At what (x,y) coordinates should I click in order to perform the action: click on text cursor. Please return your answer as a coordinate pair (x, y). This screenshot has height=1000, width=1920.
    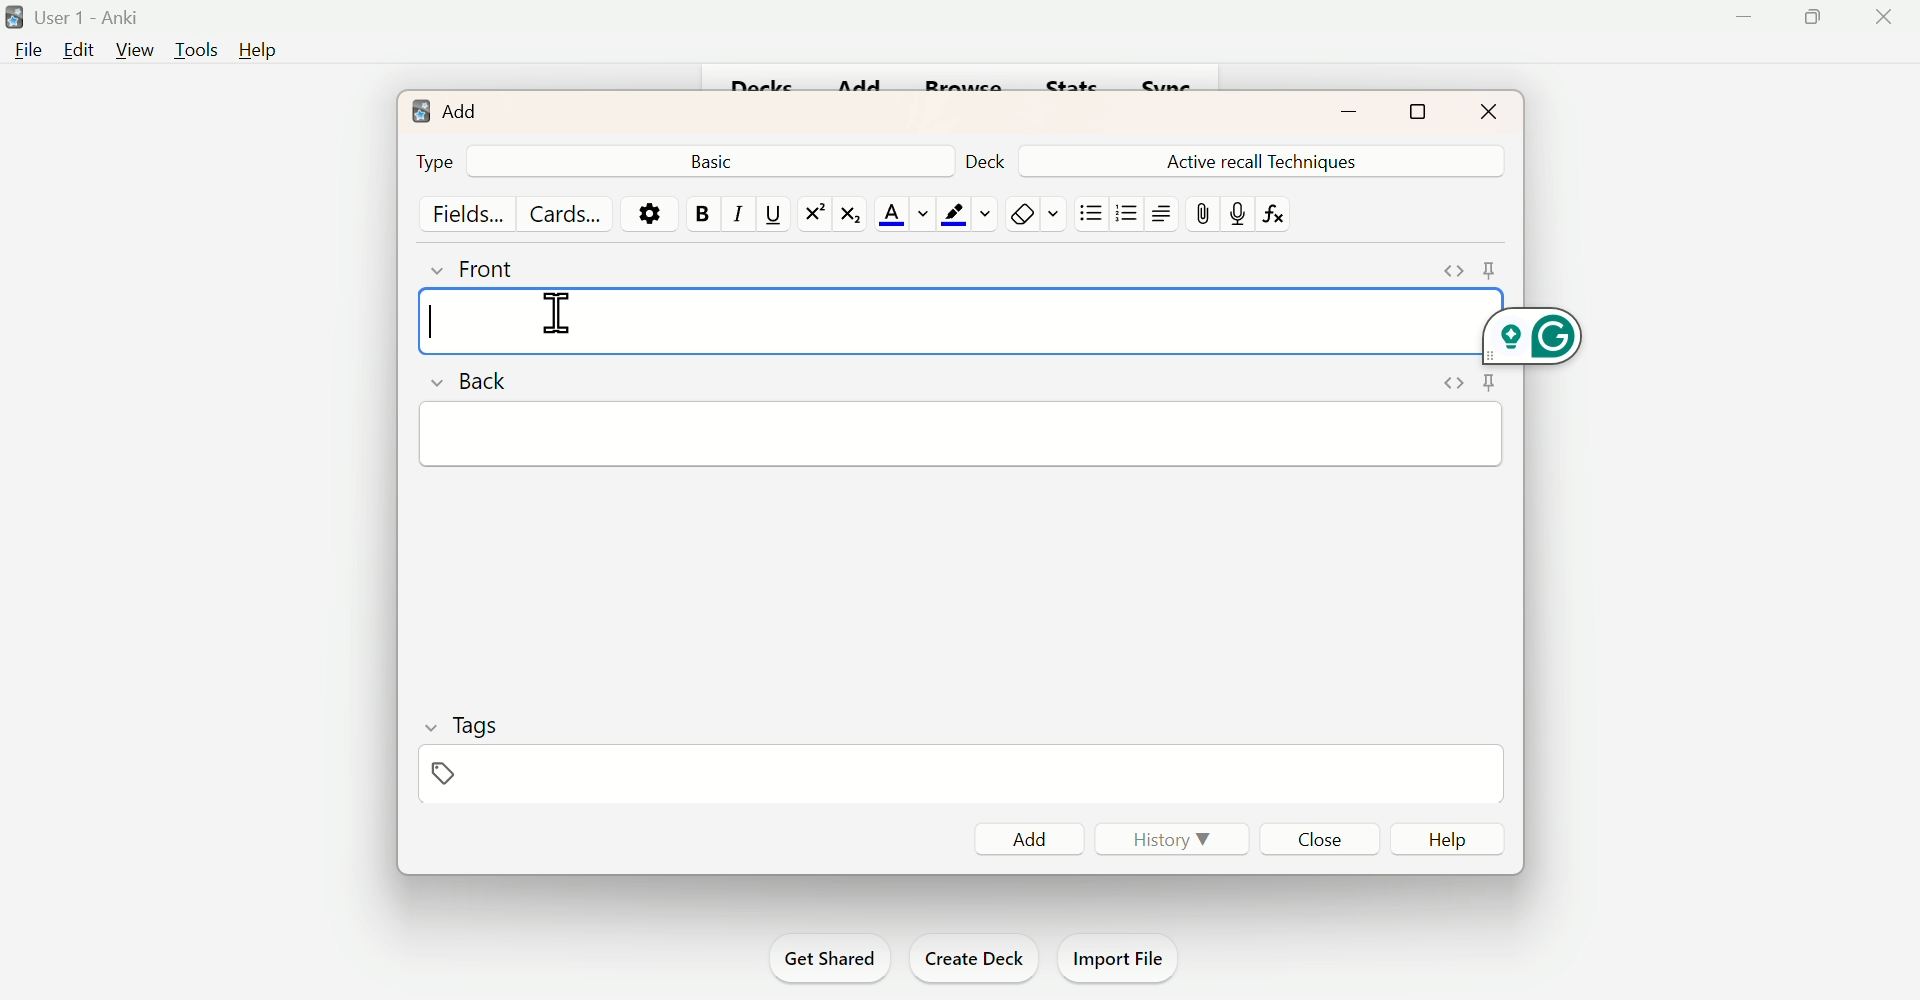
    Looking at the image, I should click on (434, 321).